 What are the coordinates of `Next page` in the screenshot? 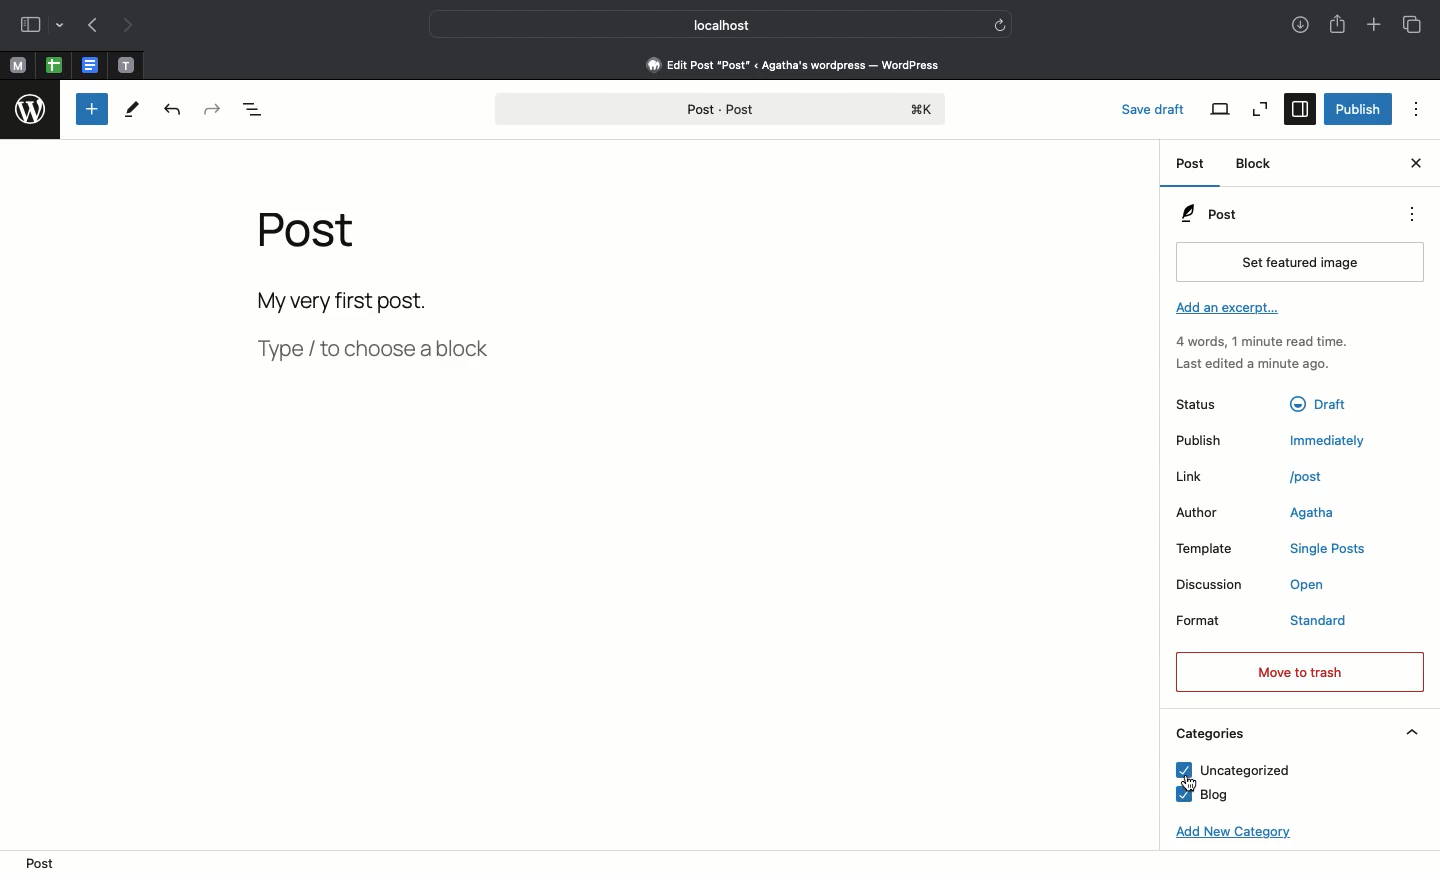 It's located at (134, 26).